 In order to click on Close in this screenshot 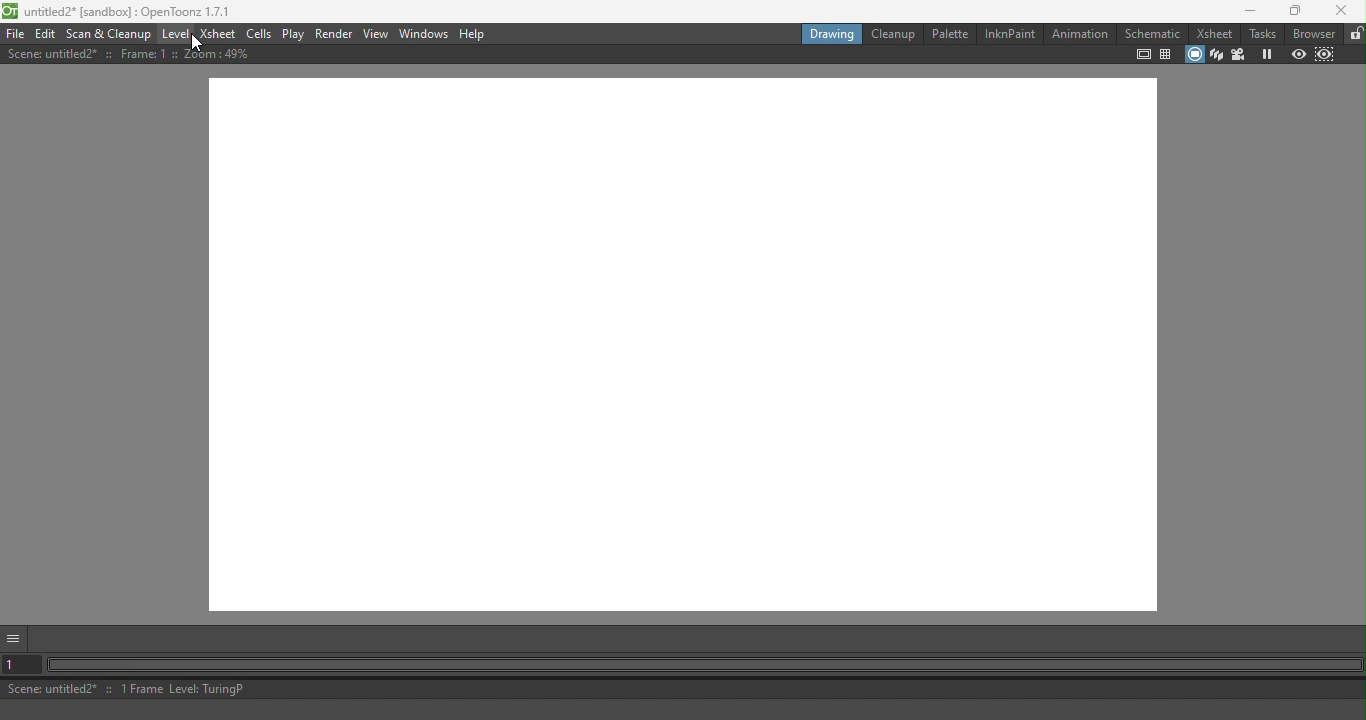, I will do `click(1340, 10)`.